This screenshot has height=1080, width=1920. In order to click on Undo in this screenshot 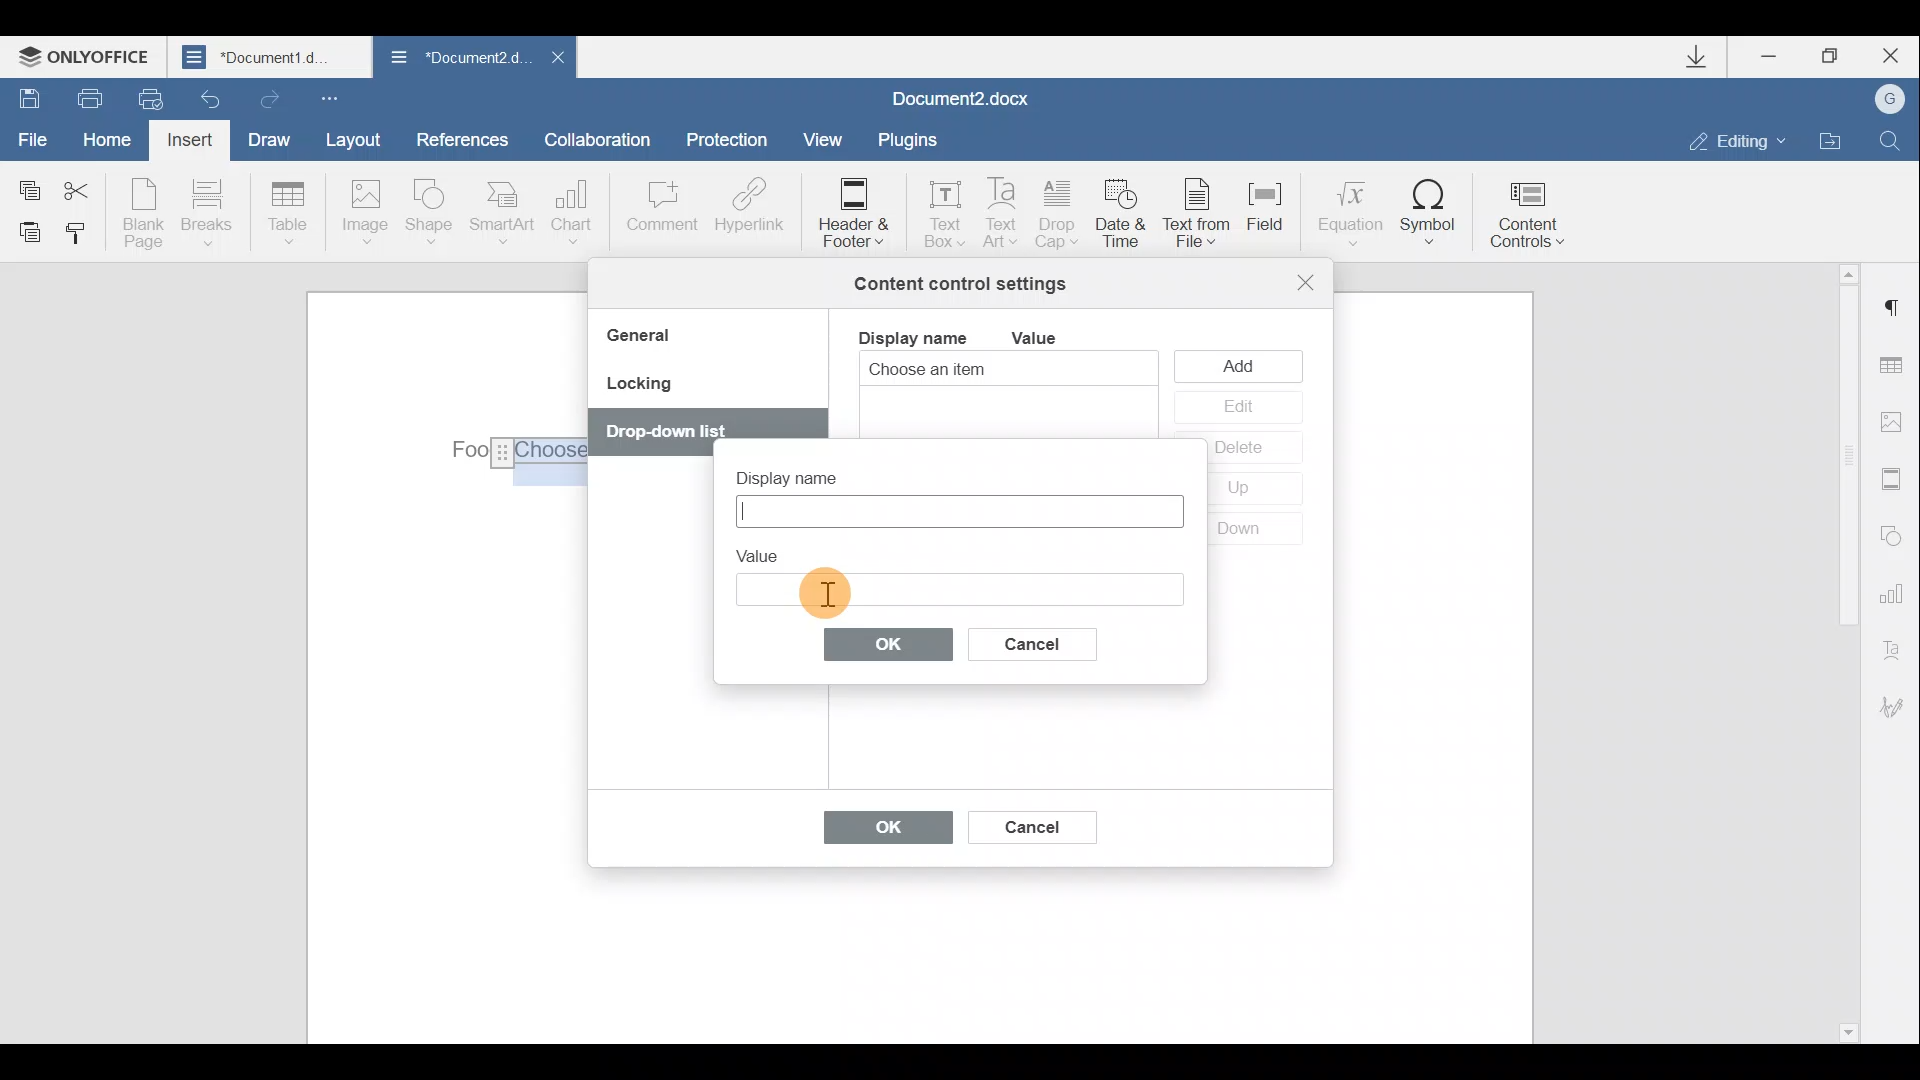, I will do `click(212, 93)`.